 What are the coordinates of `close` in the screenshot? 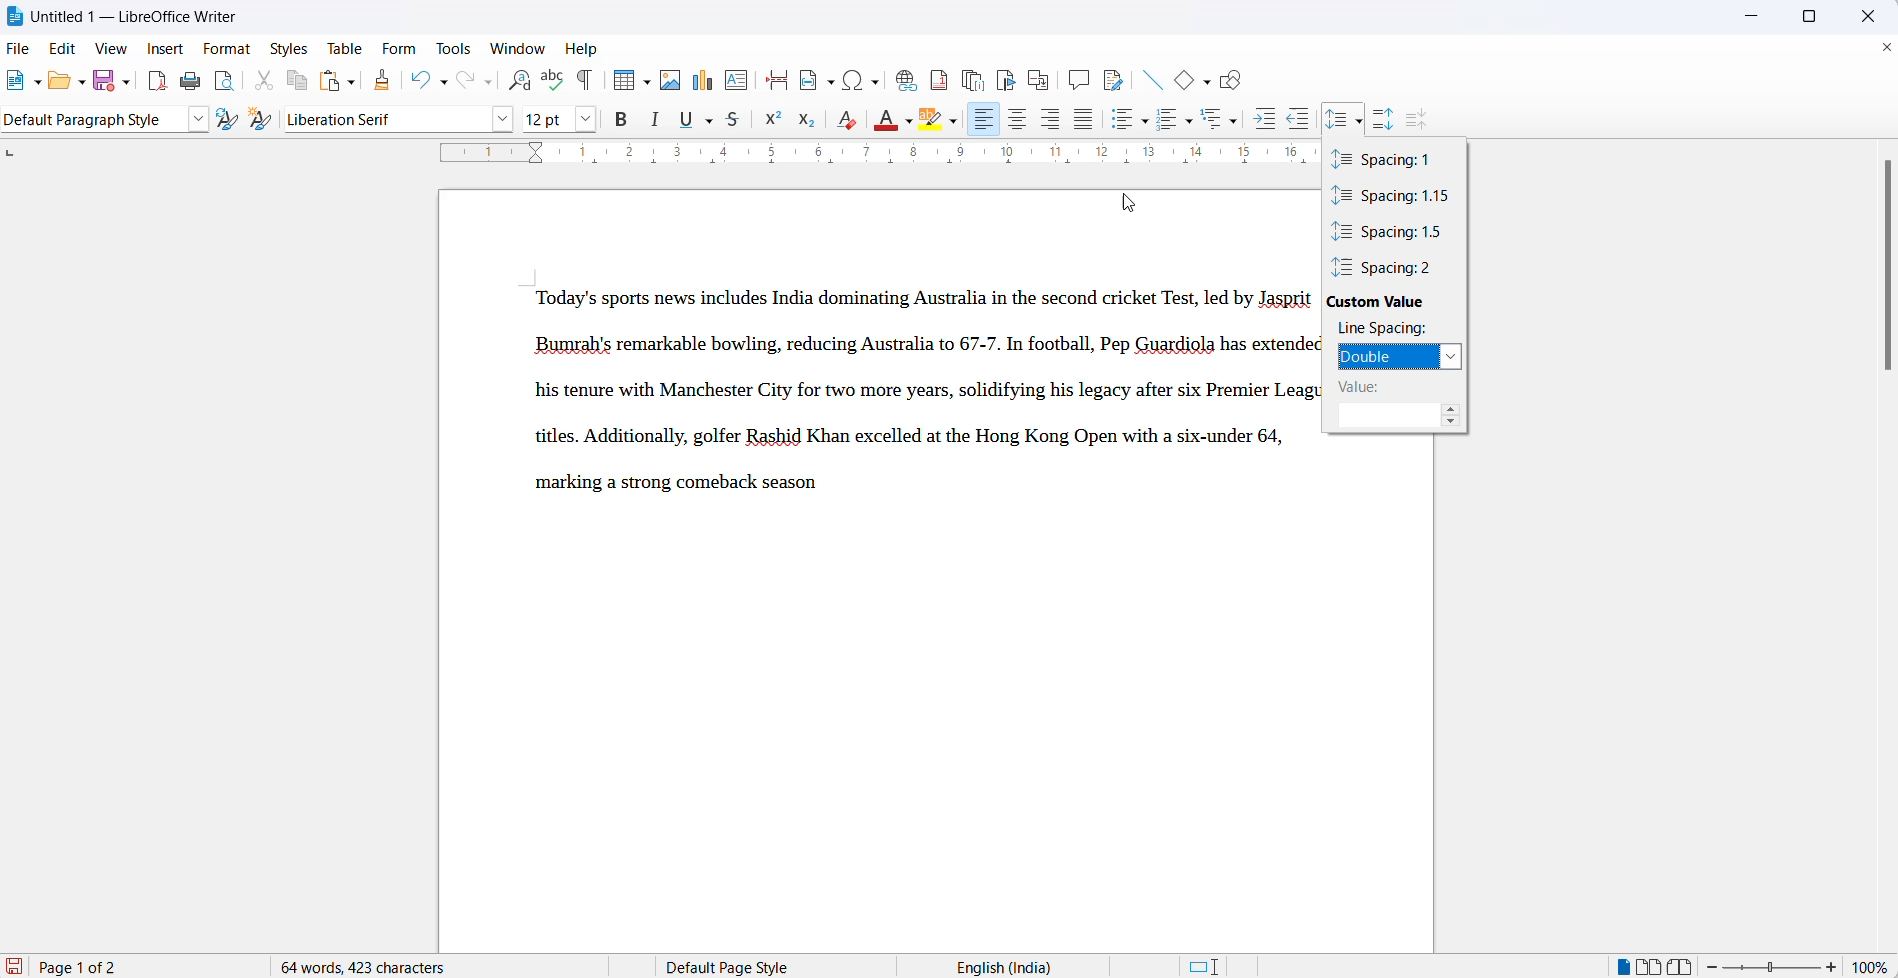 It's located at (1863, 15).